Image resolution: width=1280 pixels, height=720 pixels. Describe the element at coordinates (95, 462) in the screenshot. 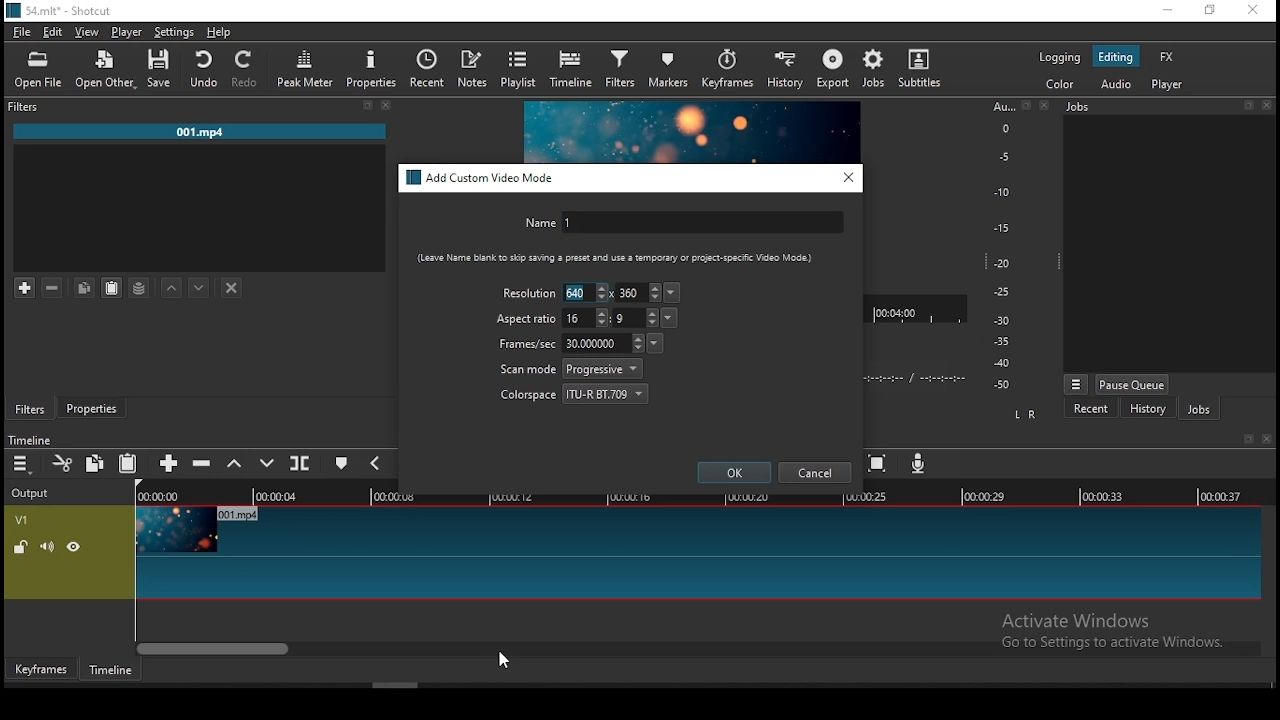

I see `copy` at that location.